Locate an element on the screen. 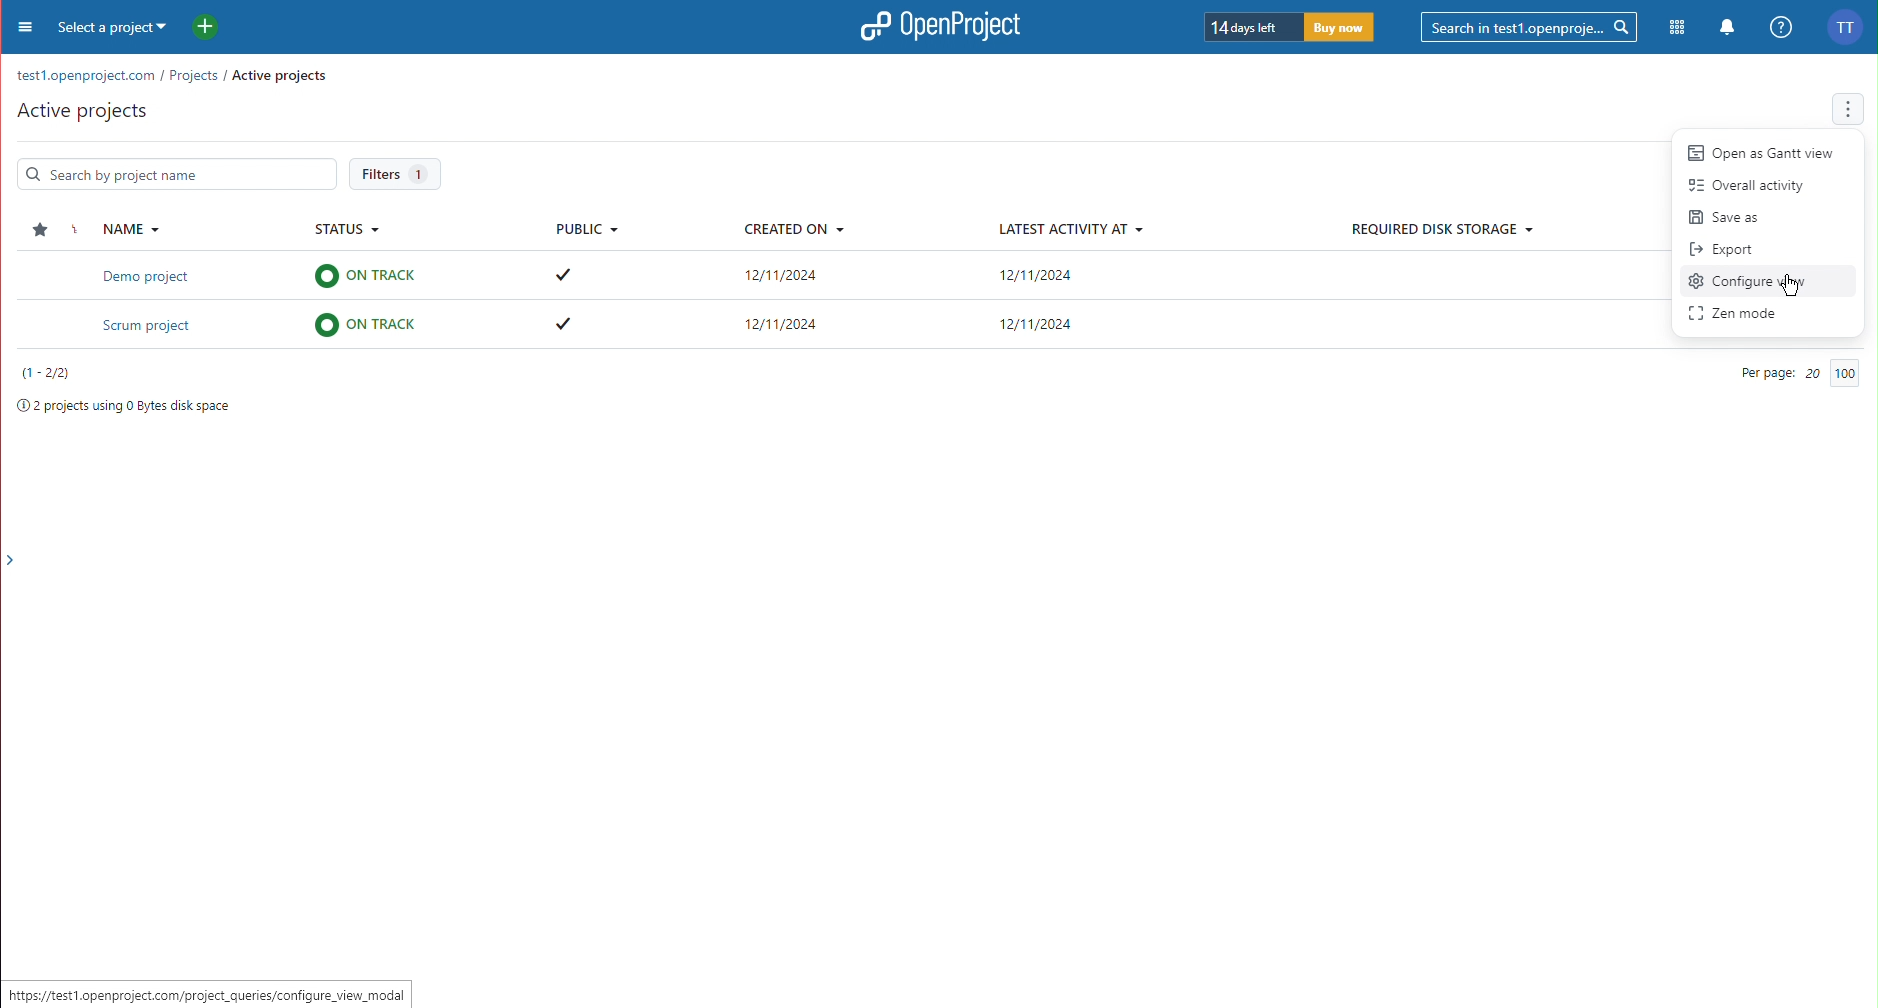 This screenshot has width=1878, height=1008. Menu is located at coordinates (20, 27).